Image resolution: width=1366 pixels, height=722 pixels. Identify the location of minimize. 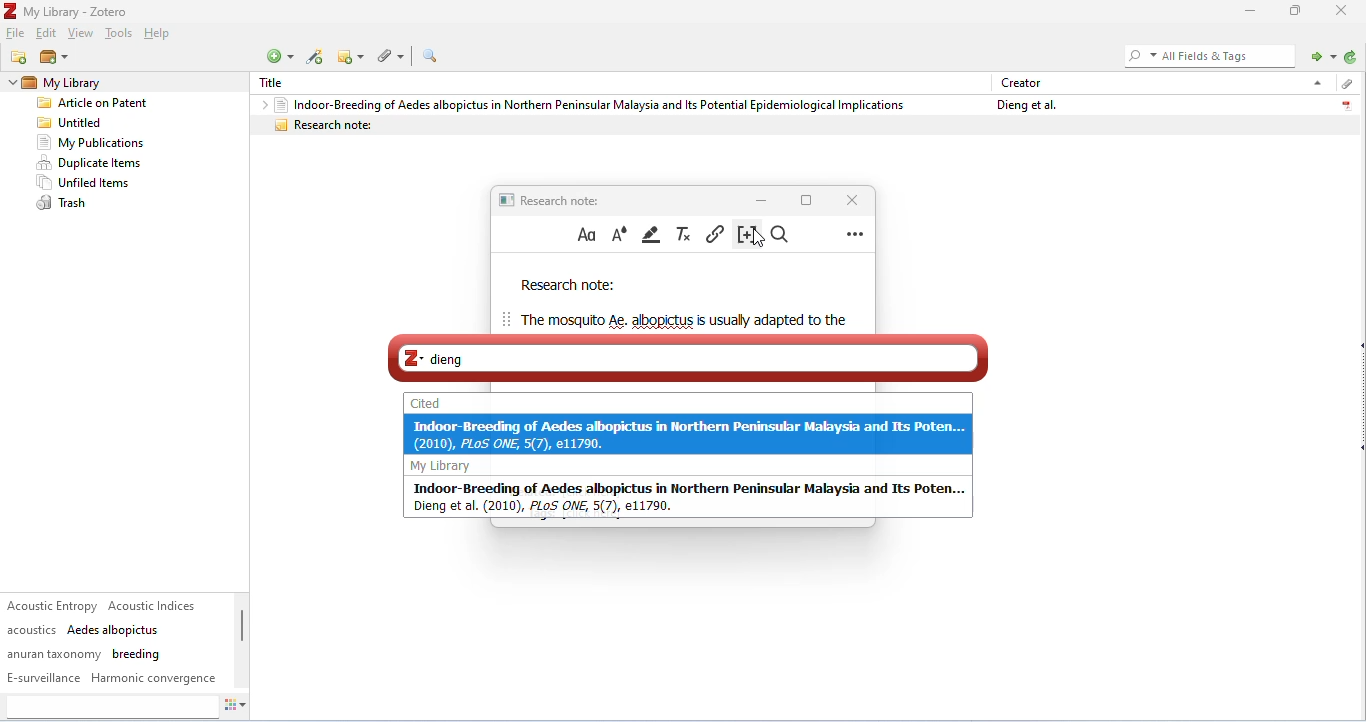
(1247, 11).